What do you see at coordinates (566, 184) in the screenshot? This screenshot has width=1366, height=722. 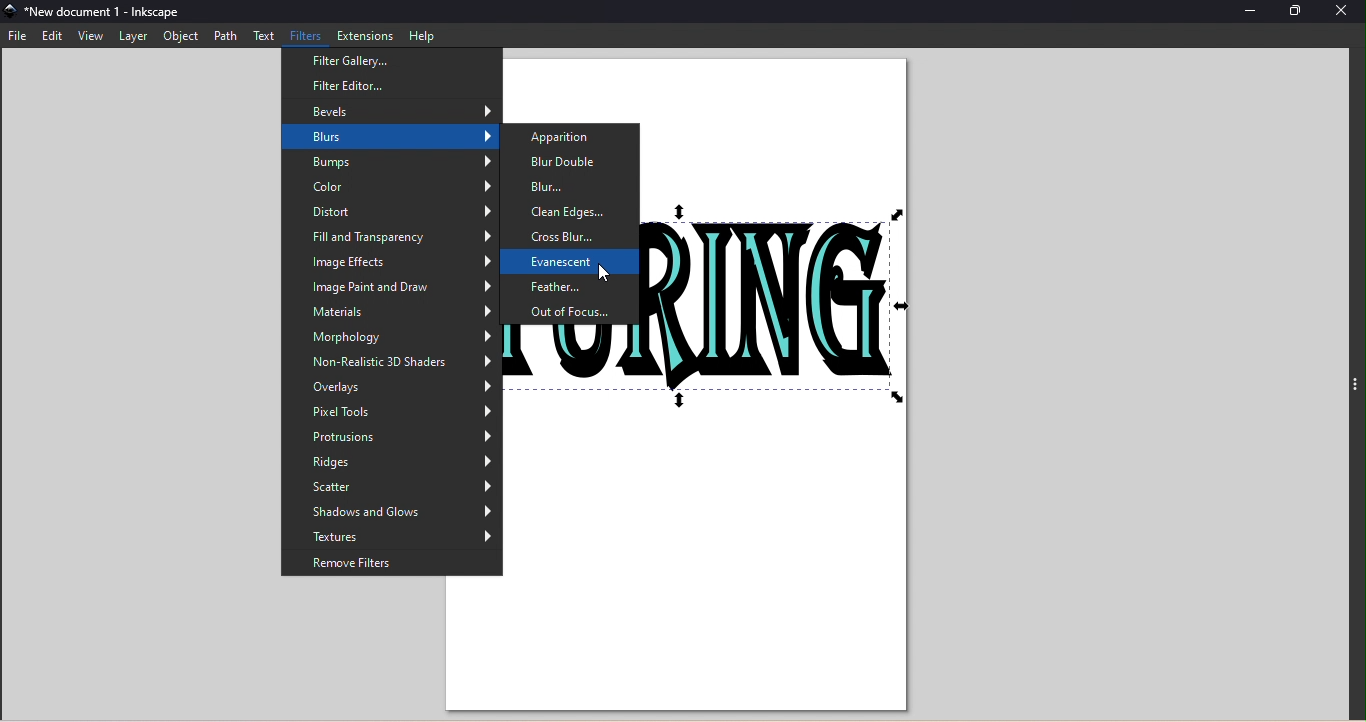 I see `Blur` at bounding box center [566, 184].